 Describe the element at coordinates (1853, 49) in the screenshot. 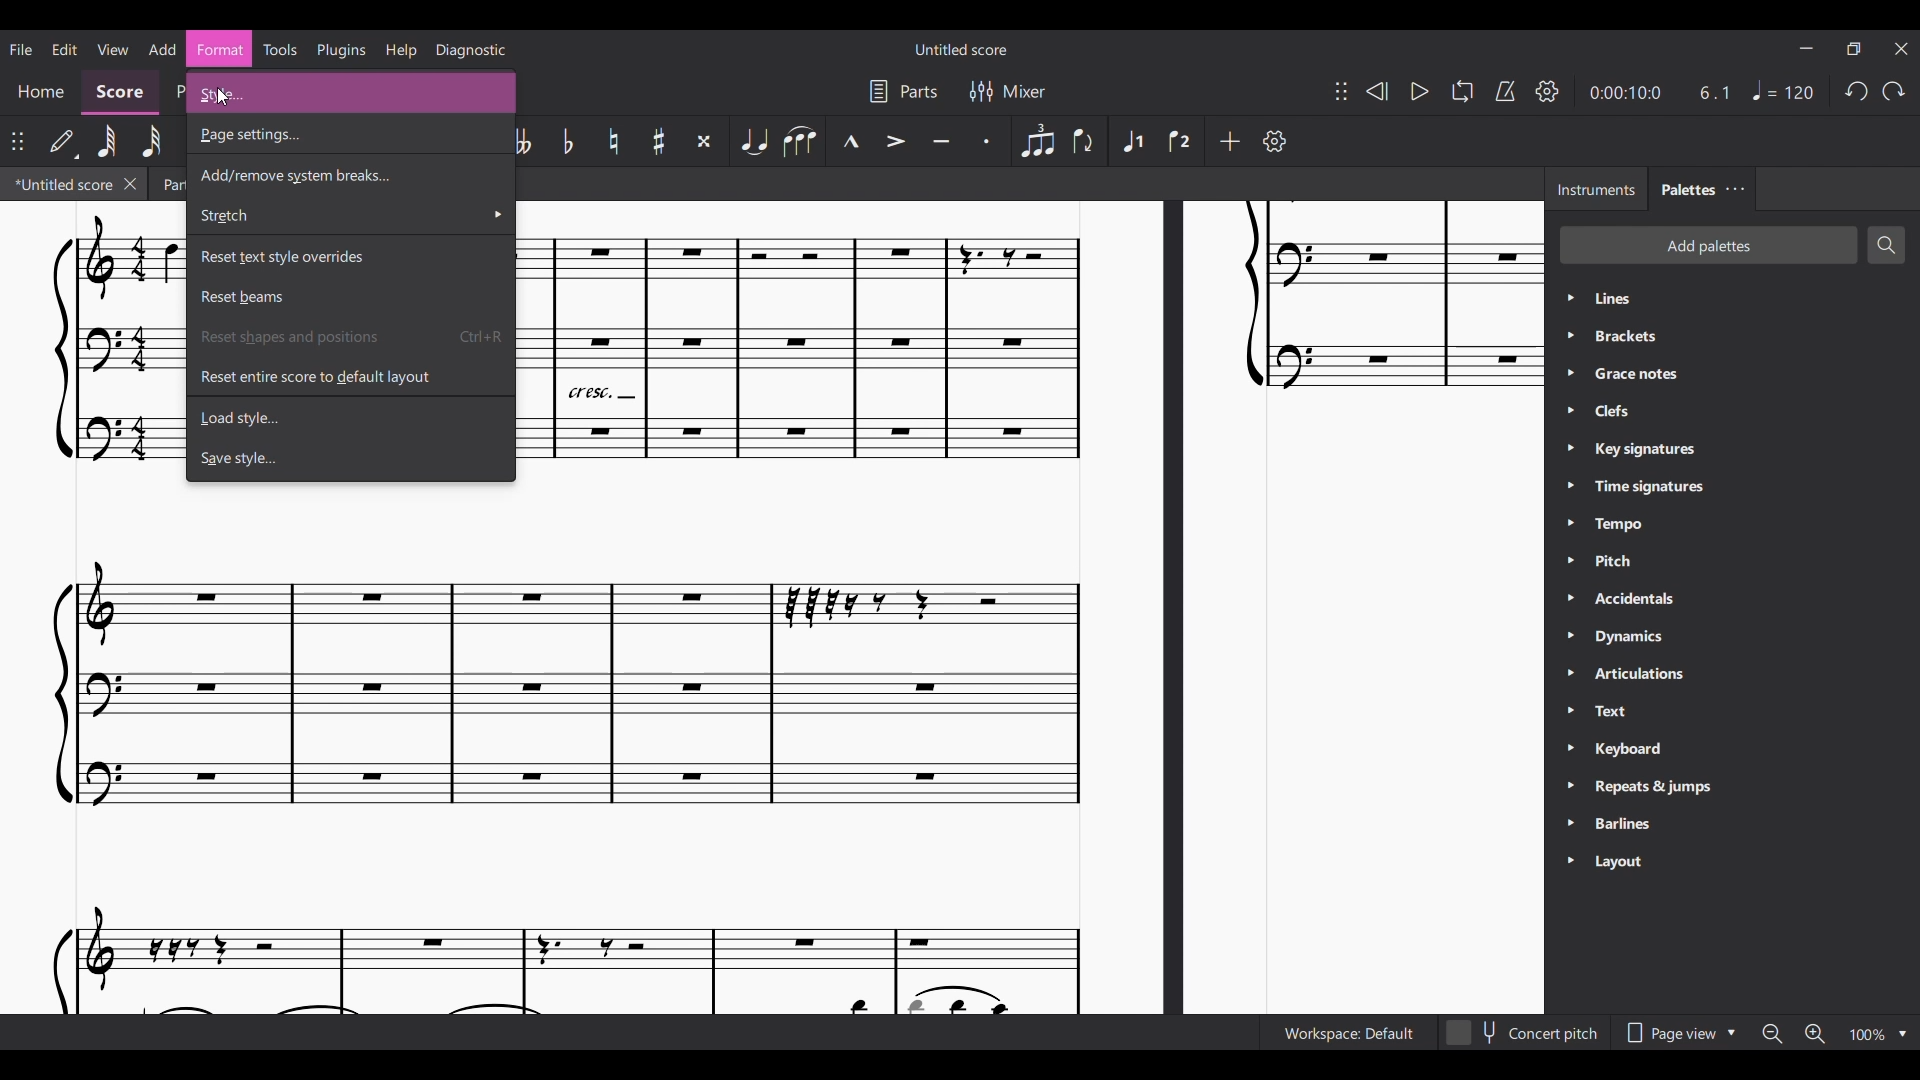

I see `Show interface in a smaller tab` at that location.